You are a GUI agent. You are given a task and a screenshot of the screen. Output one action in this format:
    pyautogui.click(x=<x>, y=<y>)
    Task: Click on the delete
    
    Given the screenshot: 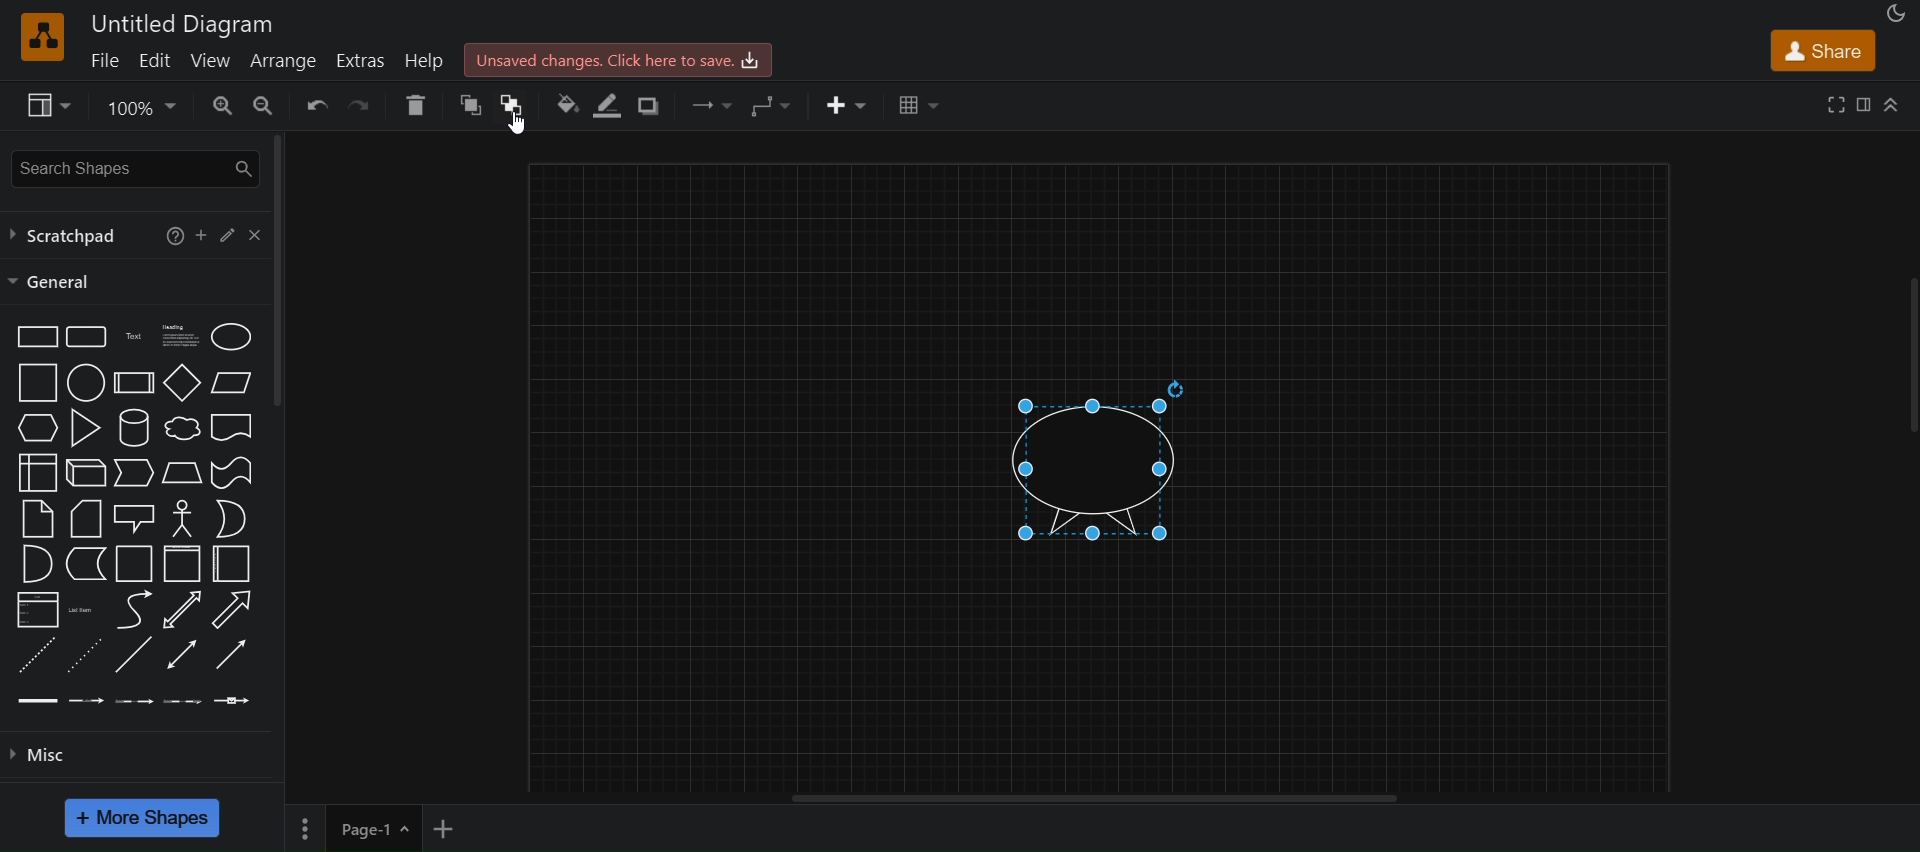 What is the action you would take?
    pyautogui.click(x=417, y=105)
    